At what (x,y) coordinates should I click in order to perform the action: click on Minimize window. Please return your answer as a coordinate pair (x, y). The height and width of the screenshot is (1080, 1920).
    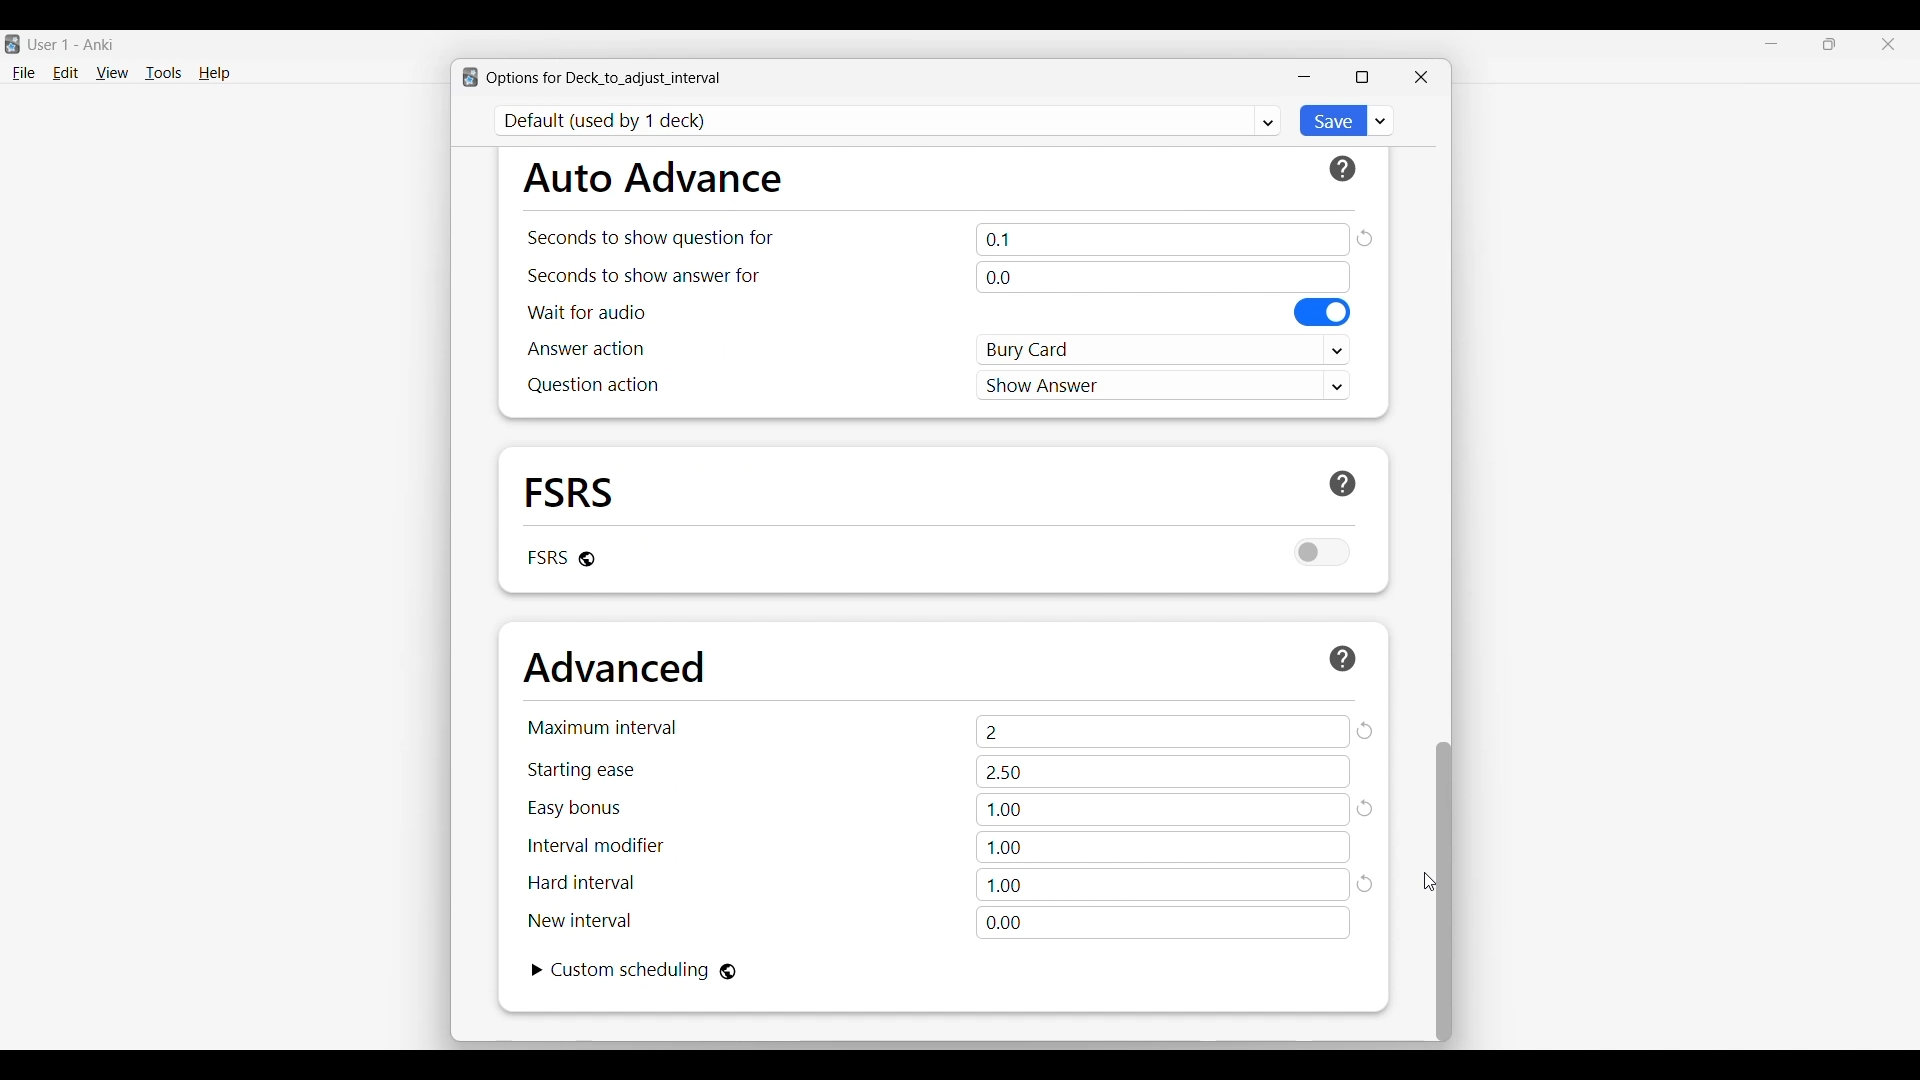
    Looking at the image, I should click on (1304, 77).